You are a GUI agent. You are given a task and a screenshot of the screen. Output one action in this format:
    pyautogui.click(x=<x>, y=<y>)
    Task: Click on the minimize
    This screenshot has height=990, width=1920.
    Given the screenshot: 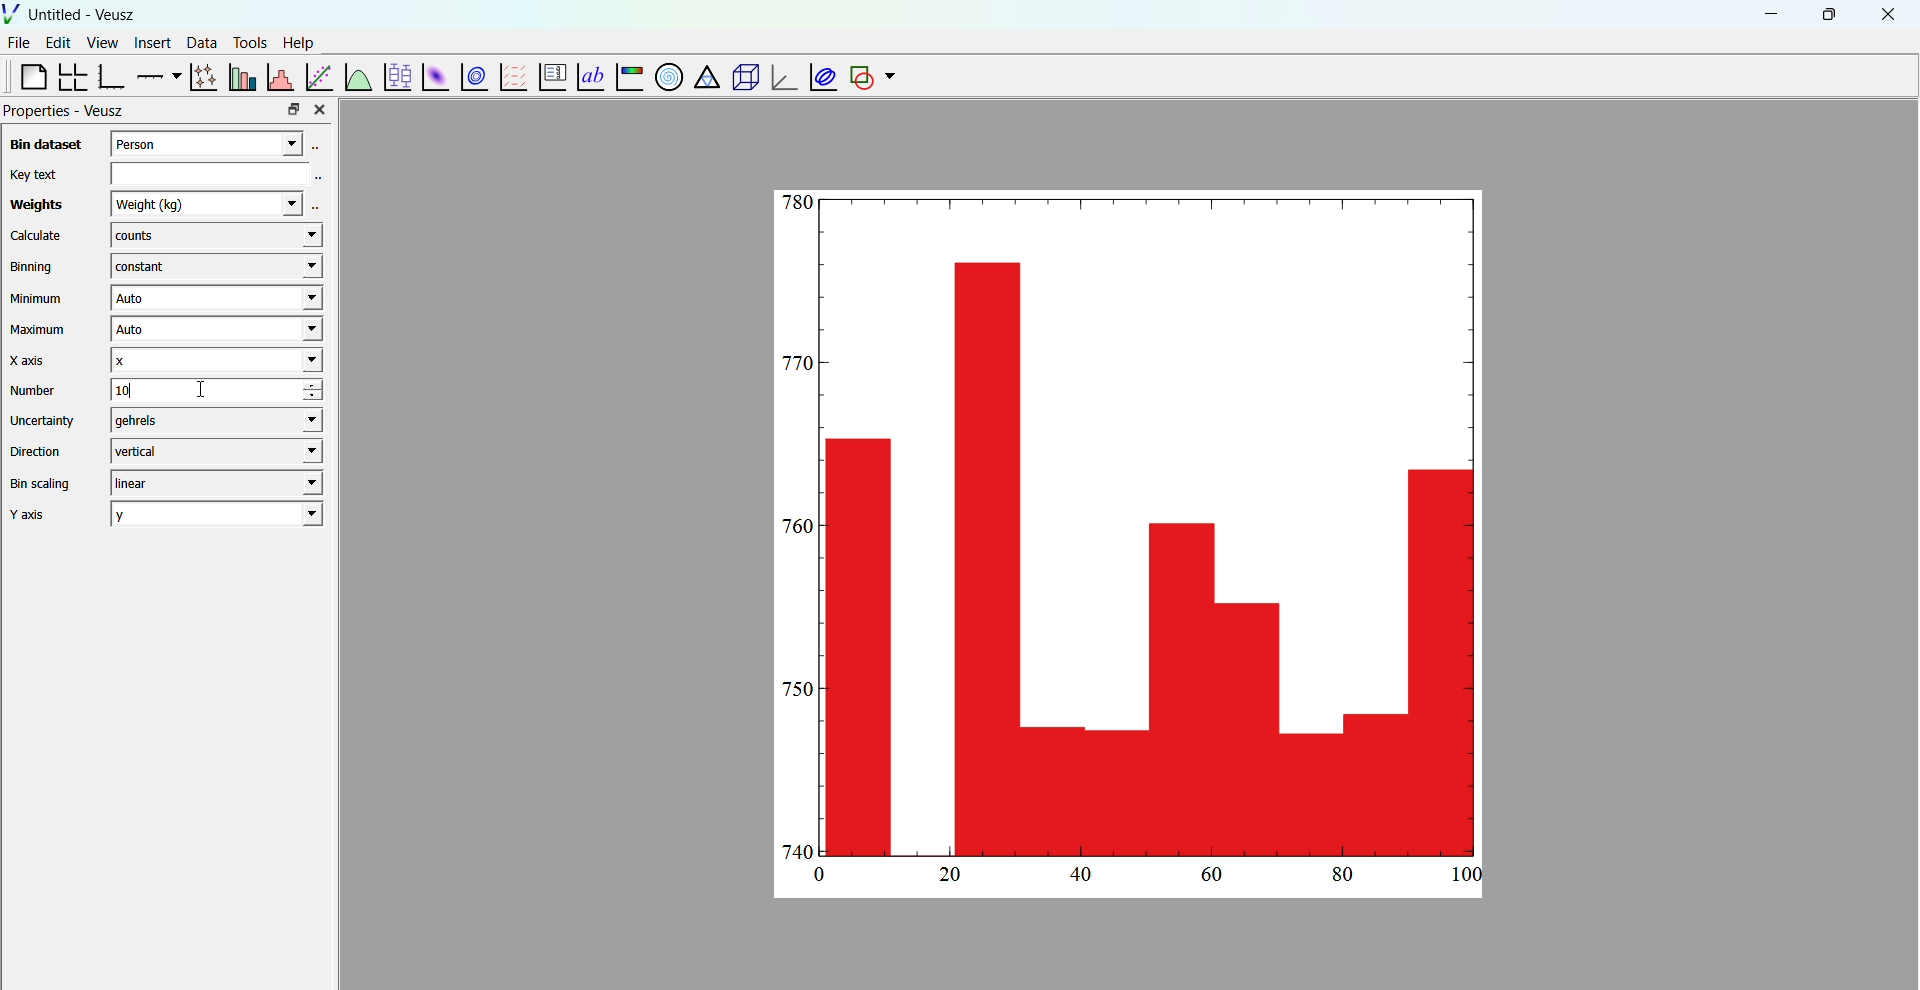 What is the action you would take?
    pyautogui.click(x=1768, y=13)
    